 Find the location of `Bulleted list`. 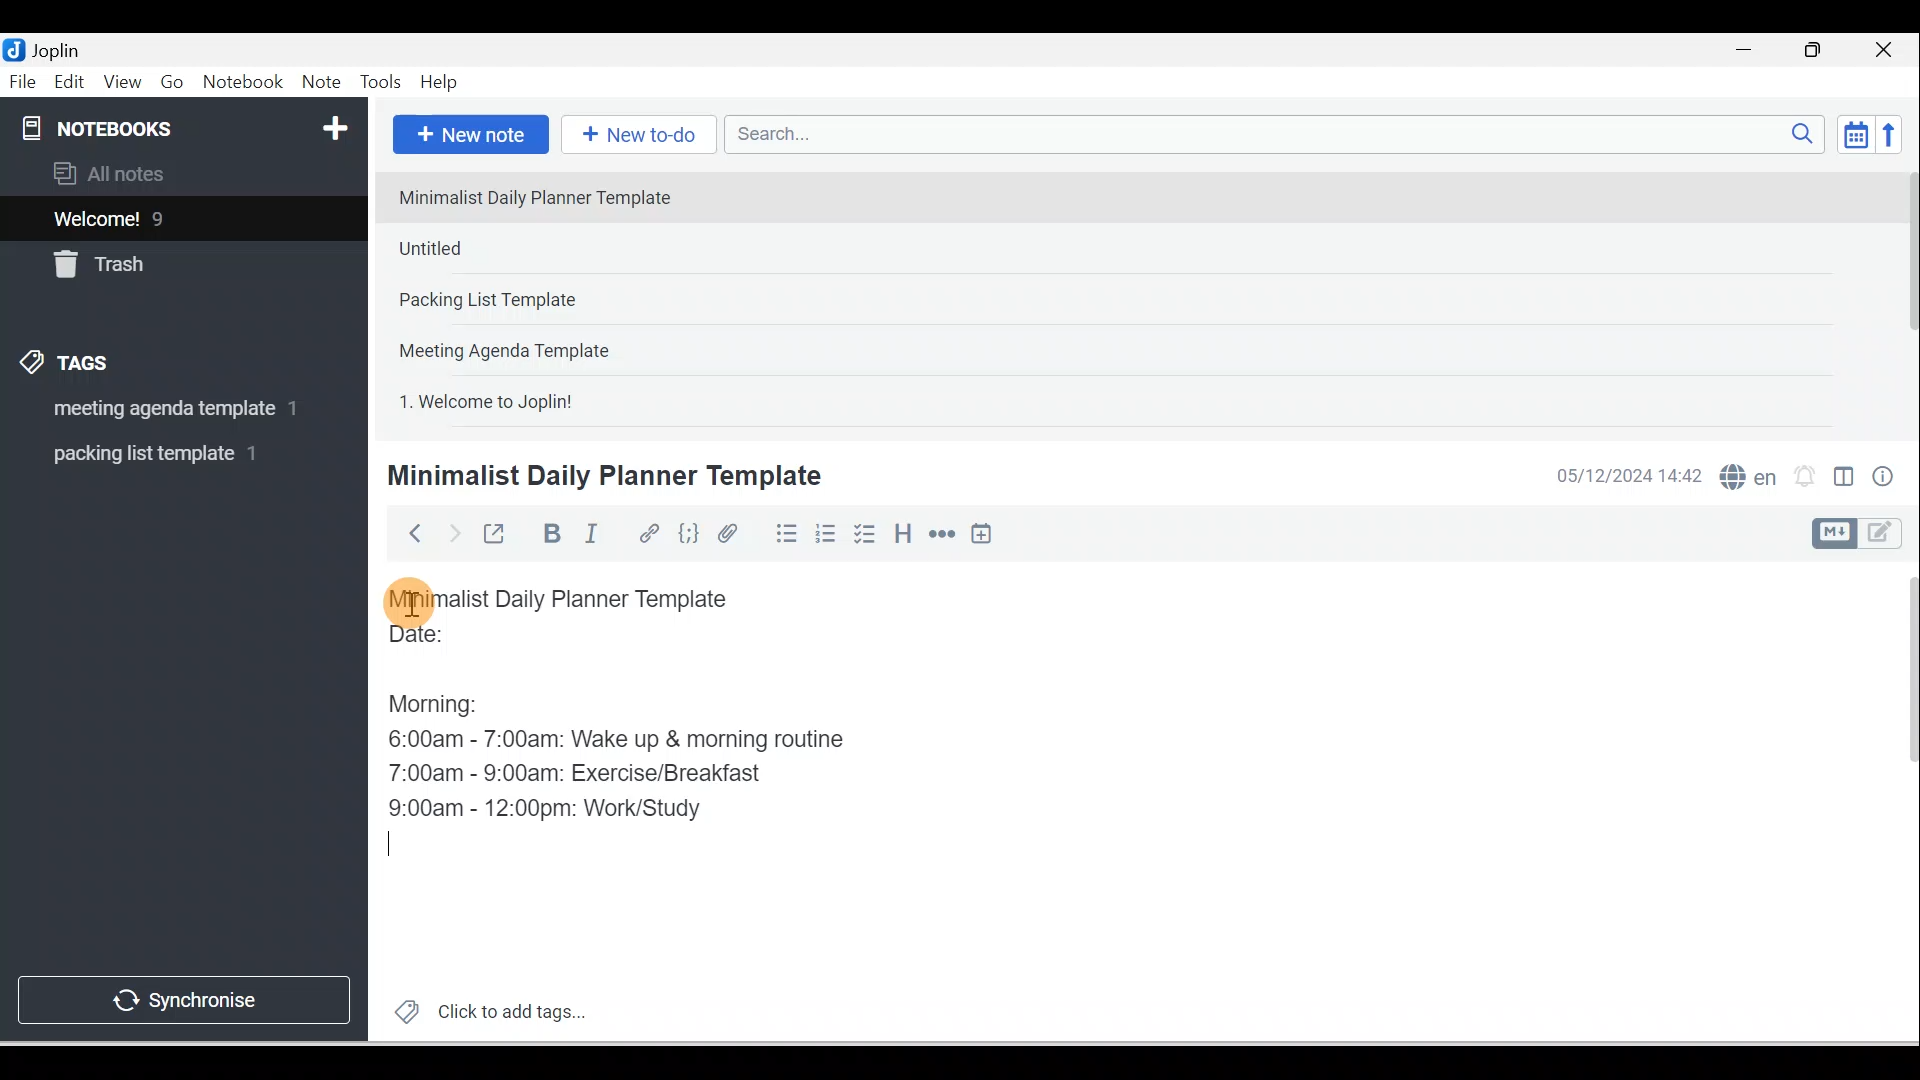

Bulleted list is located at coordinates (782, 533).